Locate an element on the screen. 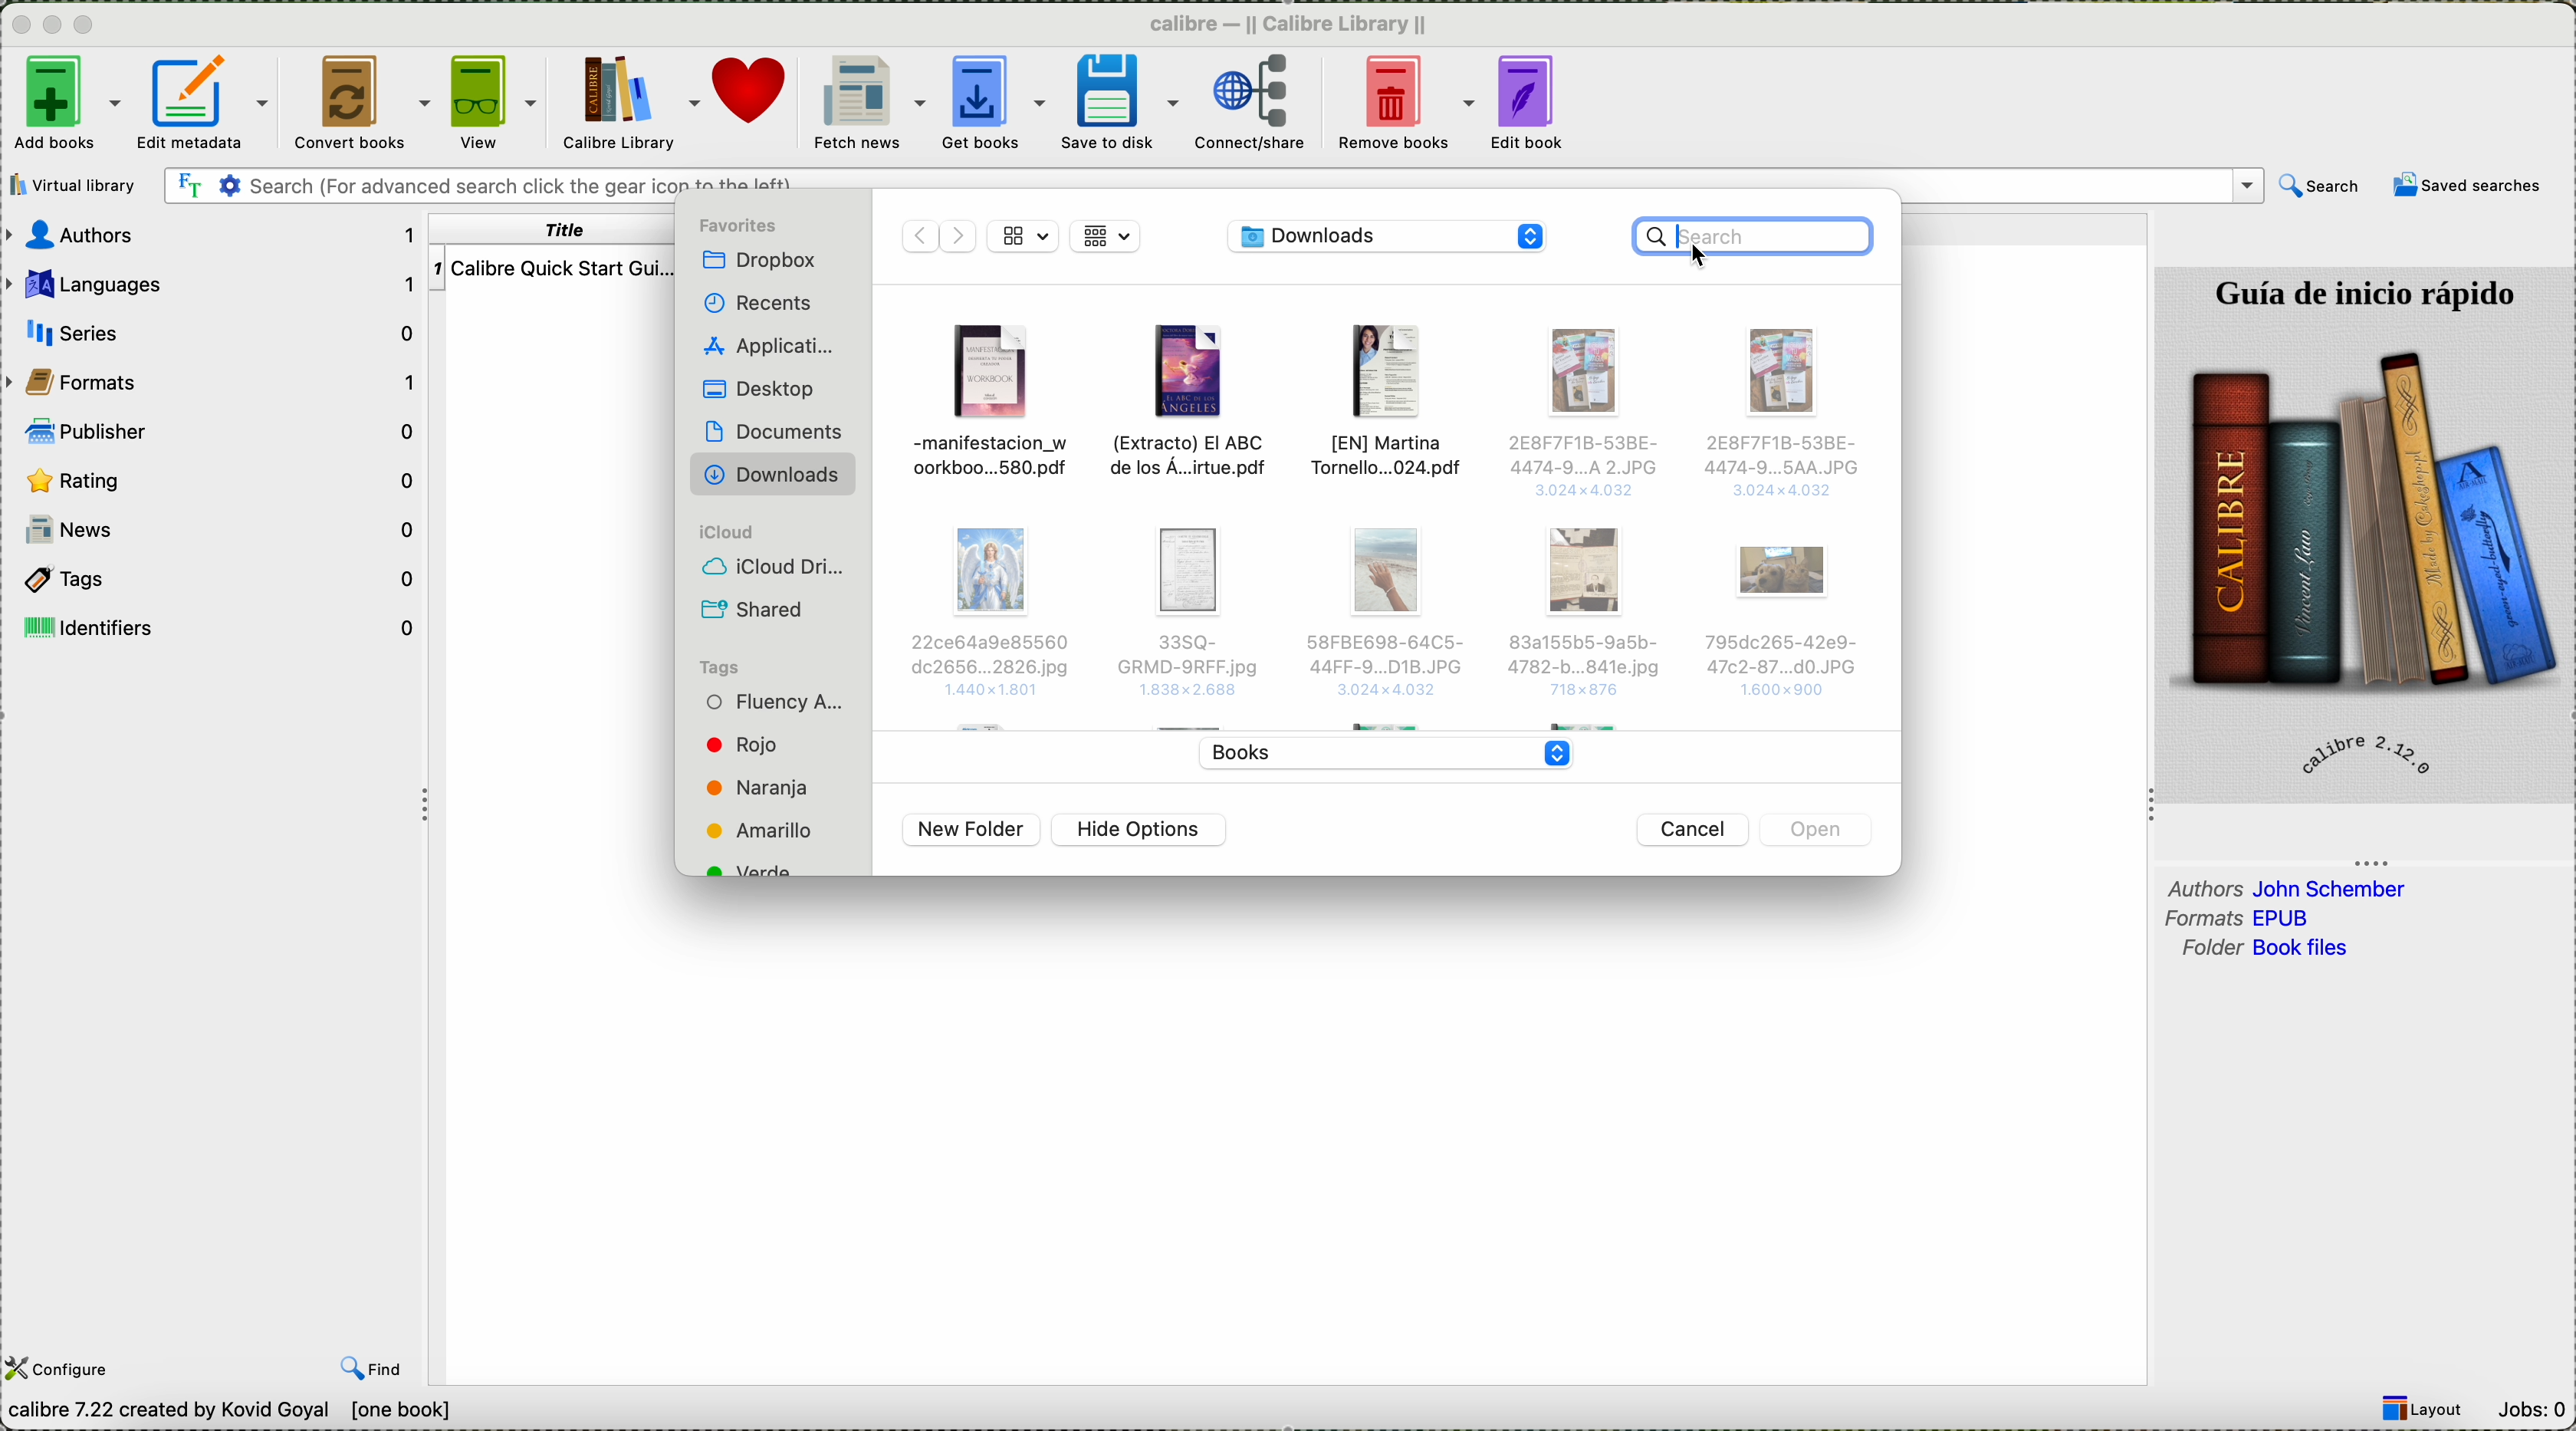 Image resolution: width=2576 pixels, height=1431 pixels. Calibre library is located at coordinates (628, 104).